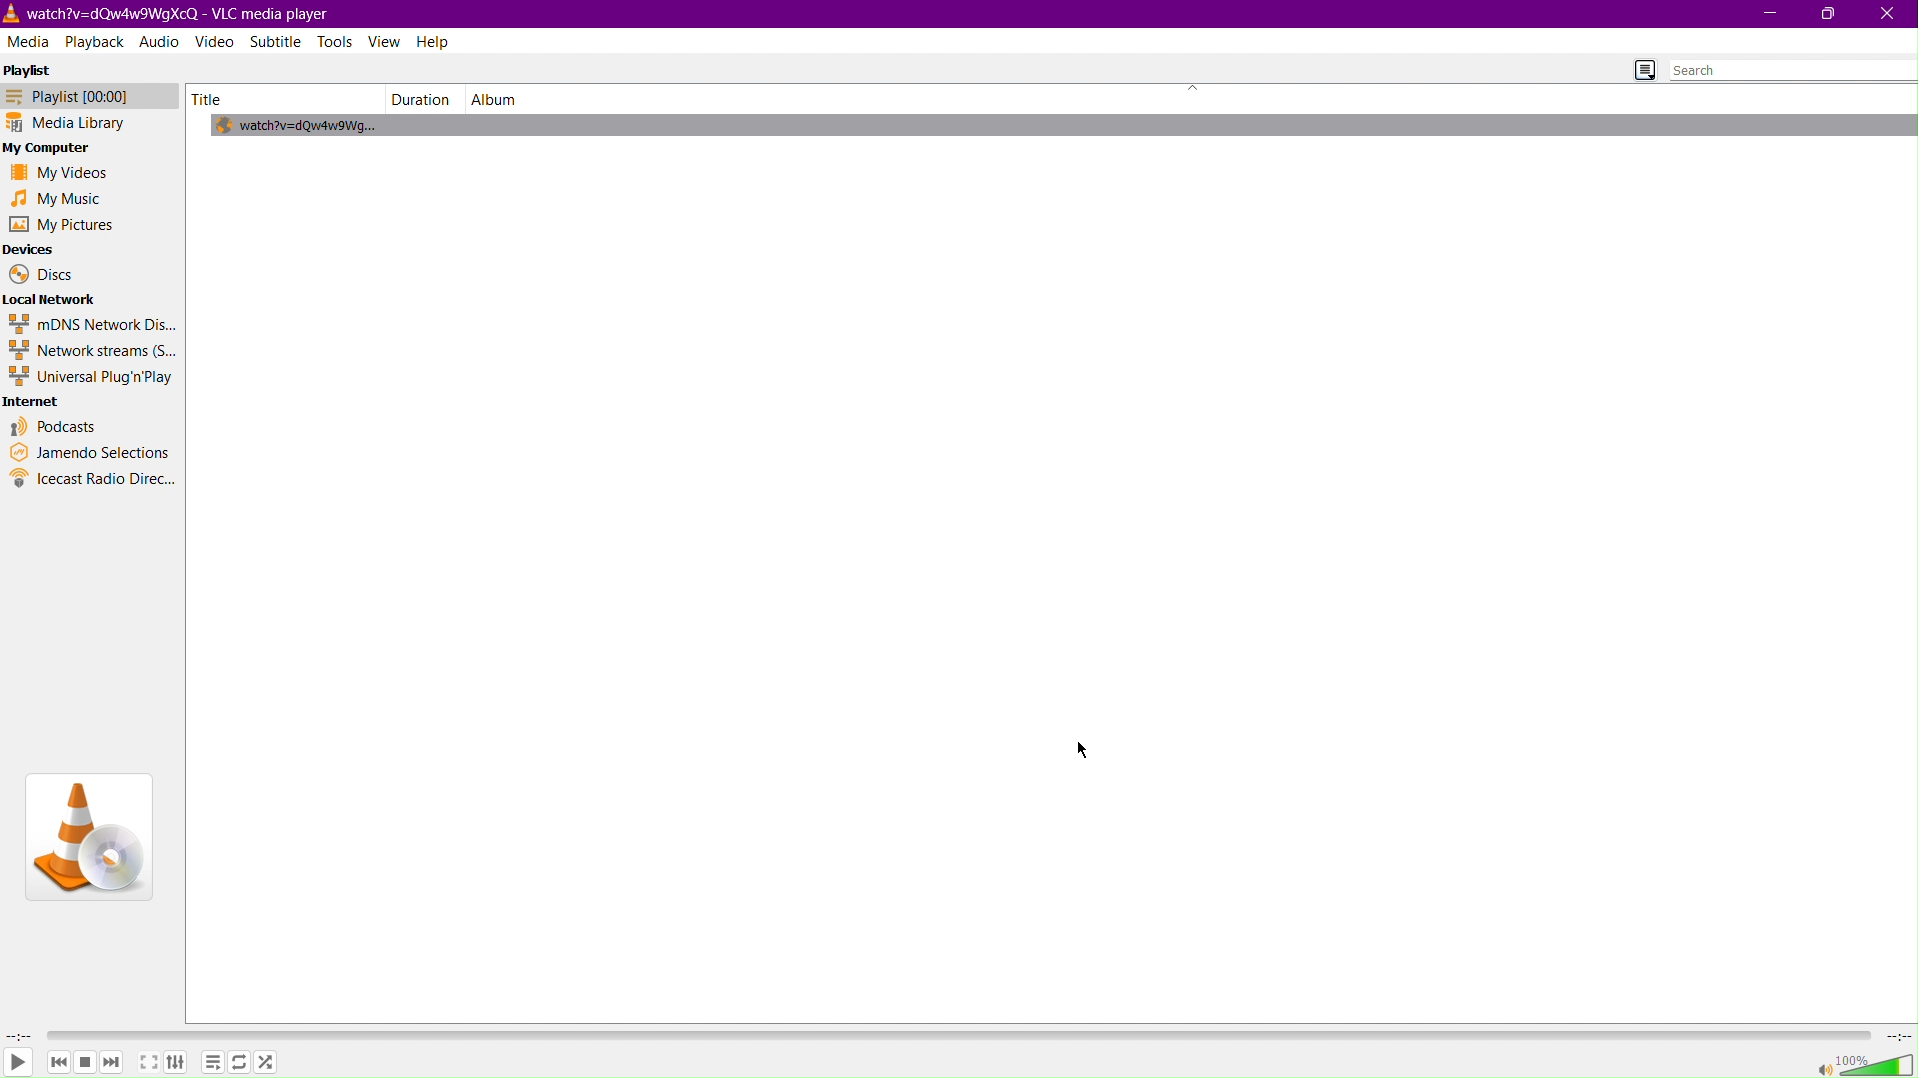 The width and height of the screenshot is (1918, 1078). What do you see at coordinates (92, 480) in the screenshot?
I see `Icecast Radio Directory` at bounding box center [92, 480].